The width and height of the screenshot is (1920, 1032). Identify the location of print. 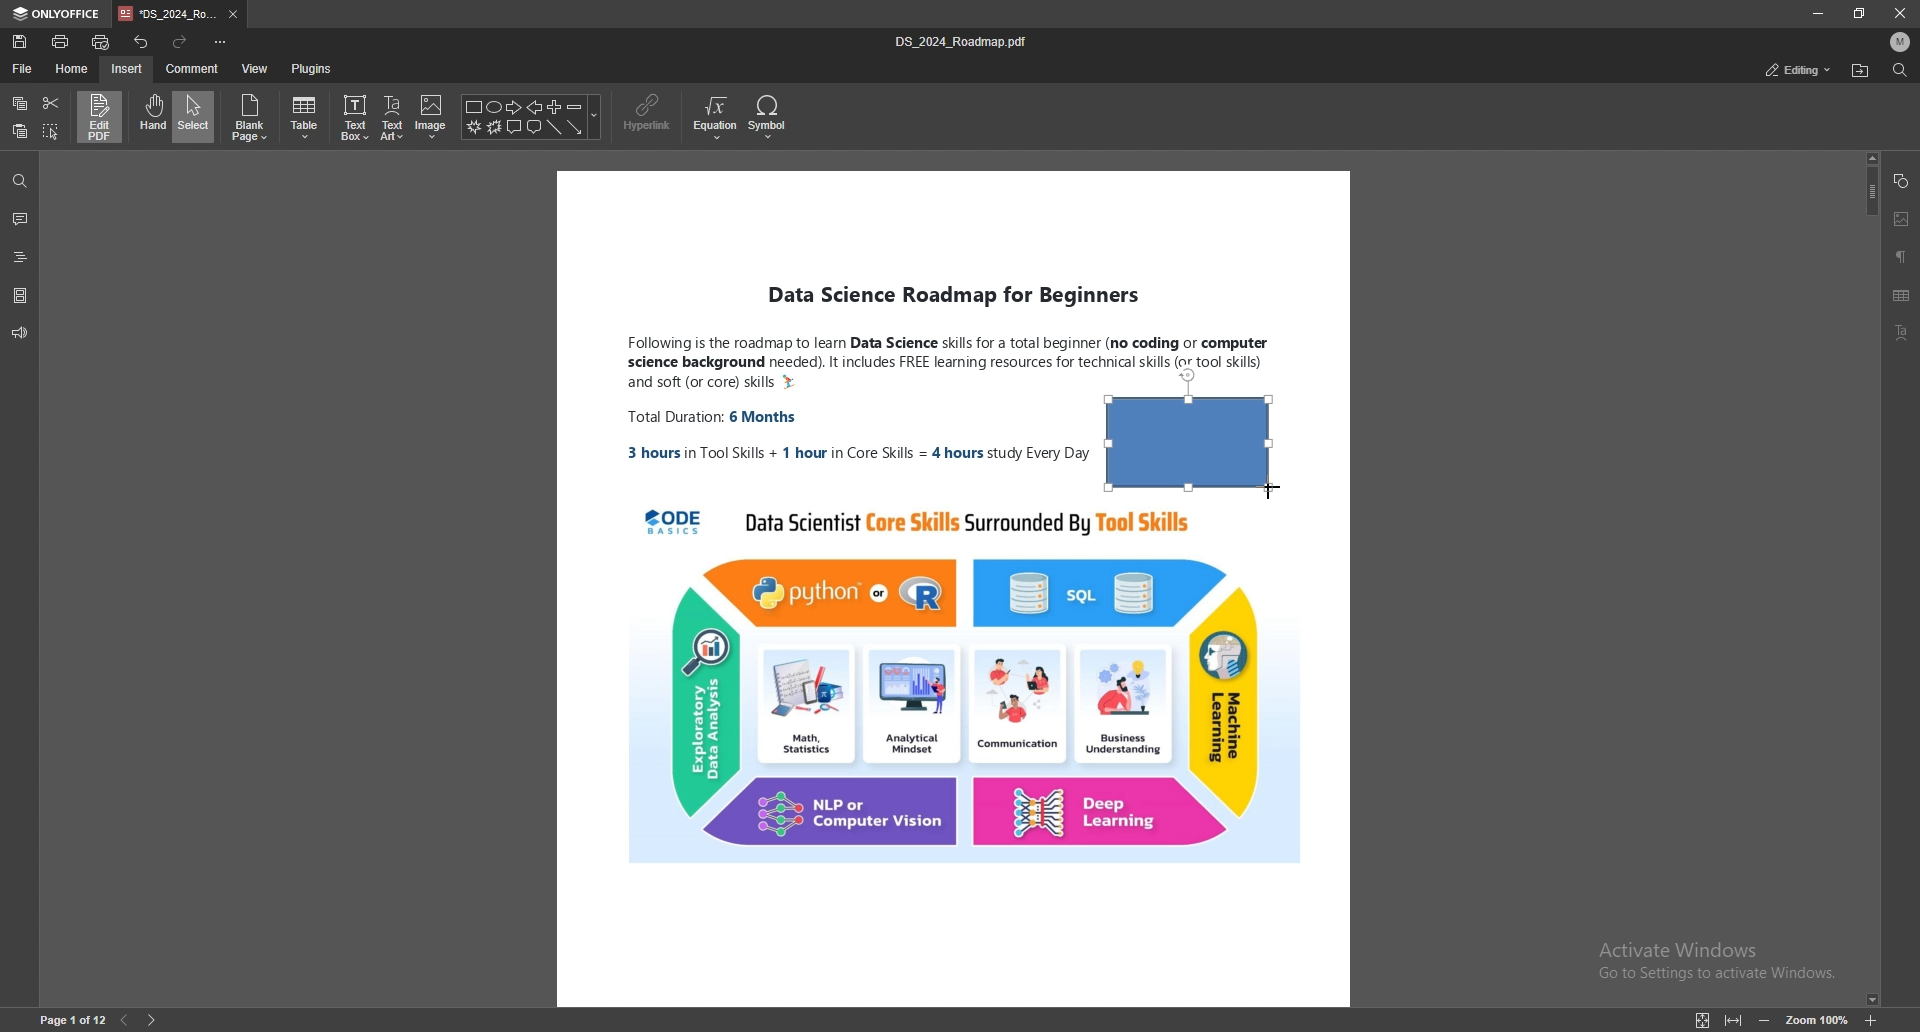
(61, 41).